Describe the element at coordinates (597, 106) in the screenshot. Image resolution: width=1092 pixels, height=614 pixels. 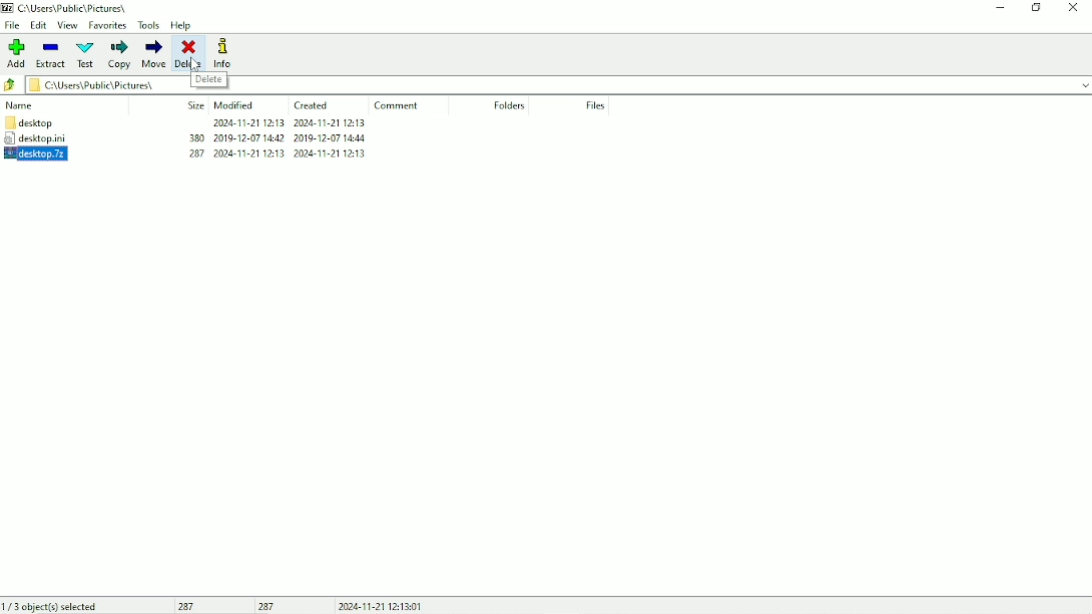
I see `Files` at that location.